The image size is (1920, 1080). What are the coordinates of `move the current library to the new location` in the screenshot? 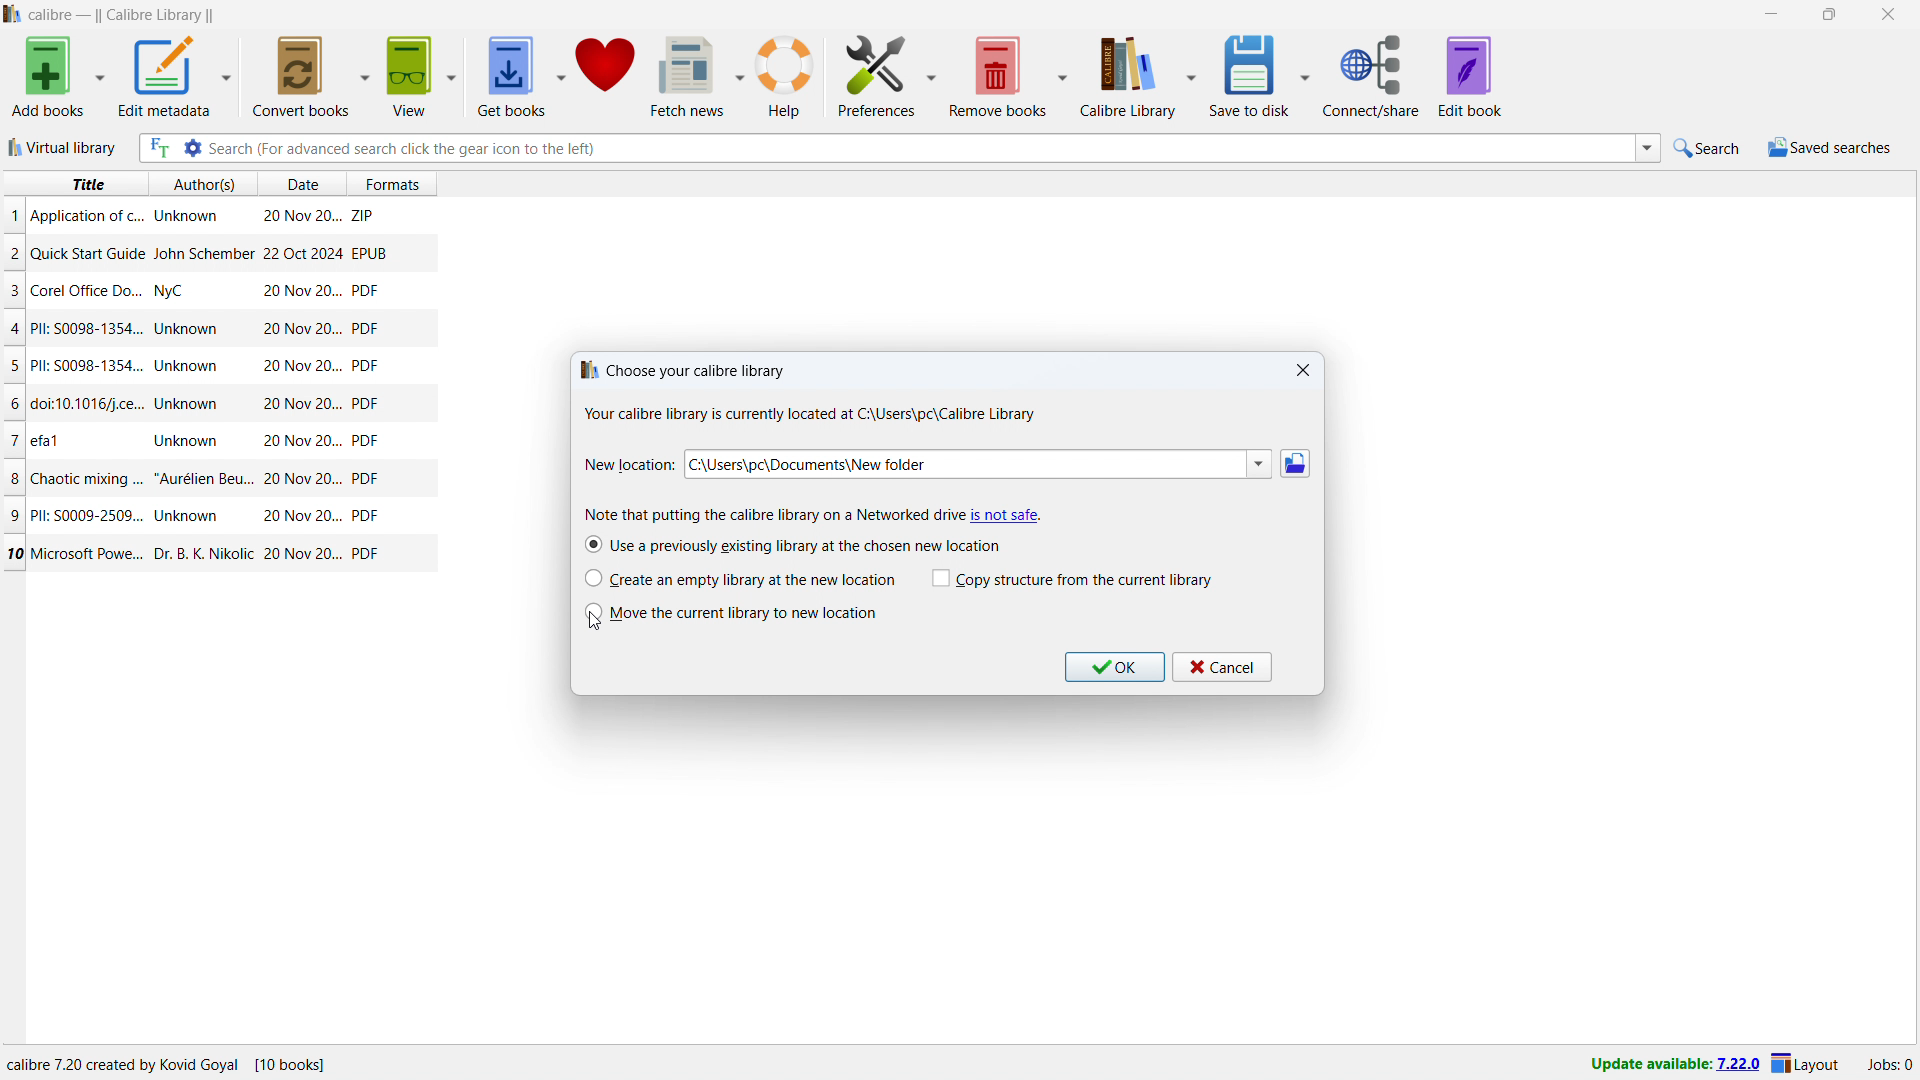 It's located at (731, 613).